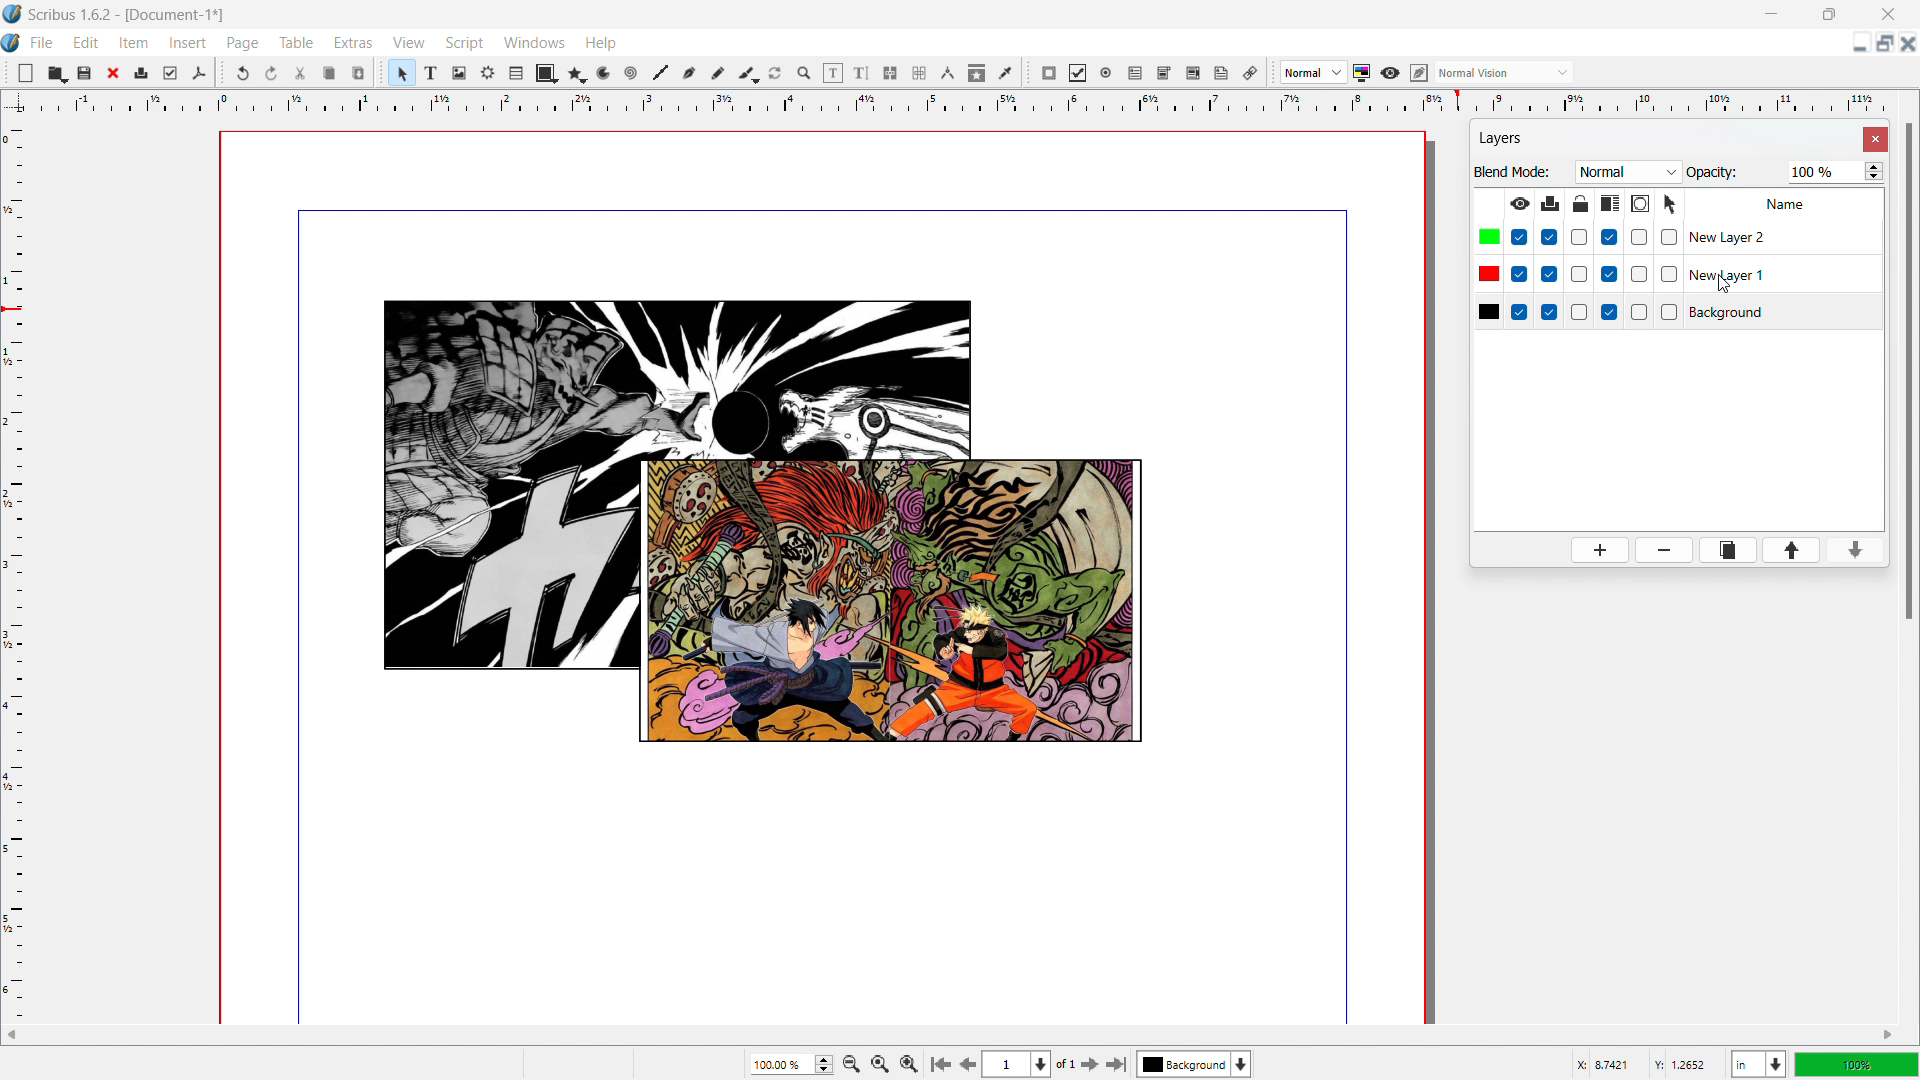 This screenshot has height=1080, width=1920. What do you see at coordinates (432, 73) in the screenshot?
I see `text frame` at bounding box center [432, 73].